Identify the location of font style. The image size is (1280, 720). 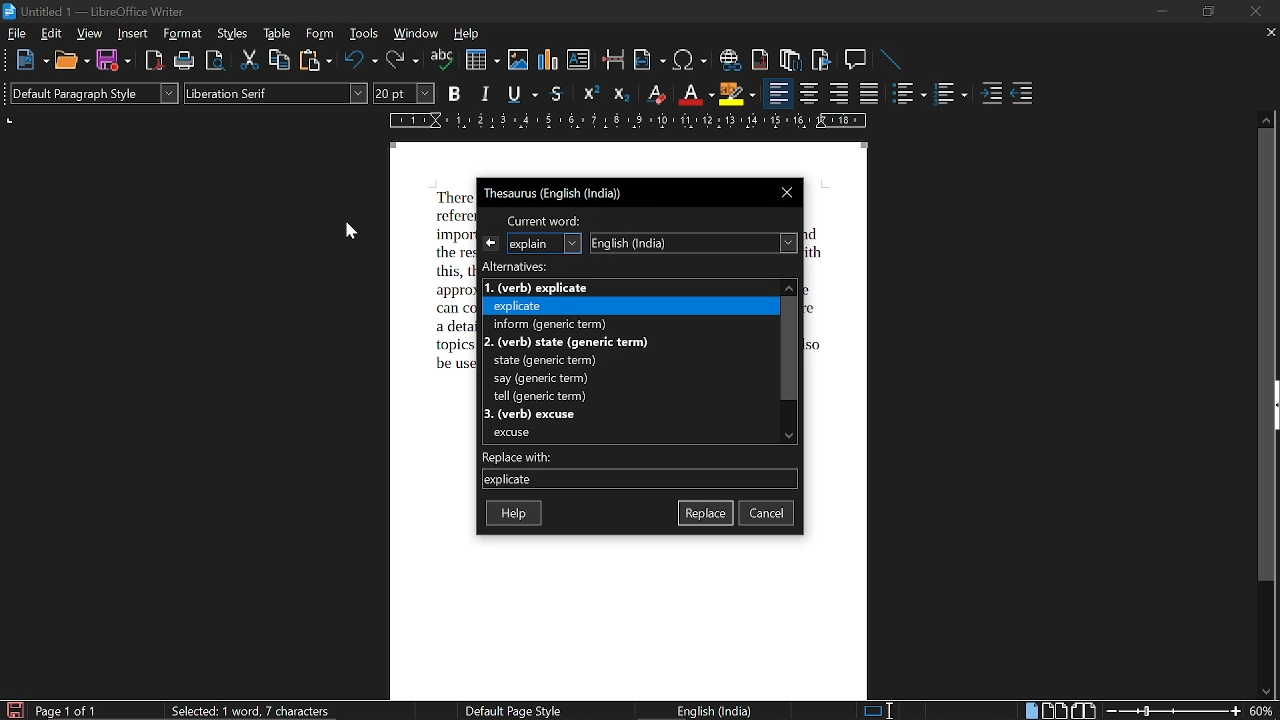
(275, 94).